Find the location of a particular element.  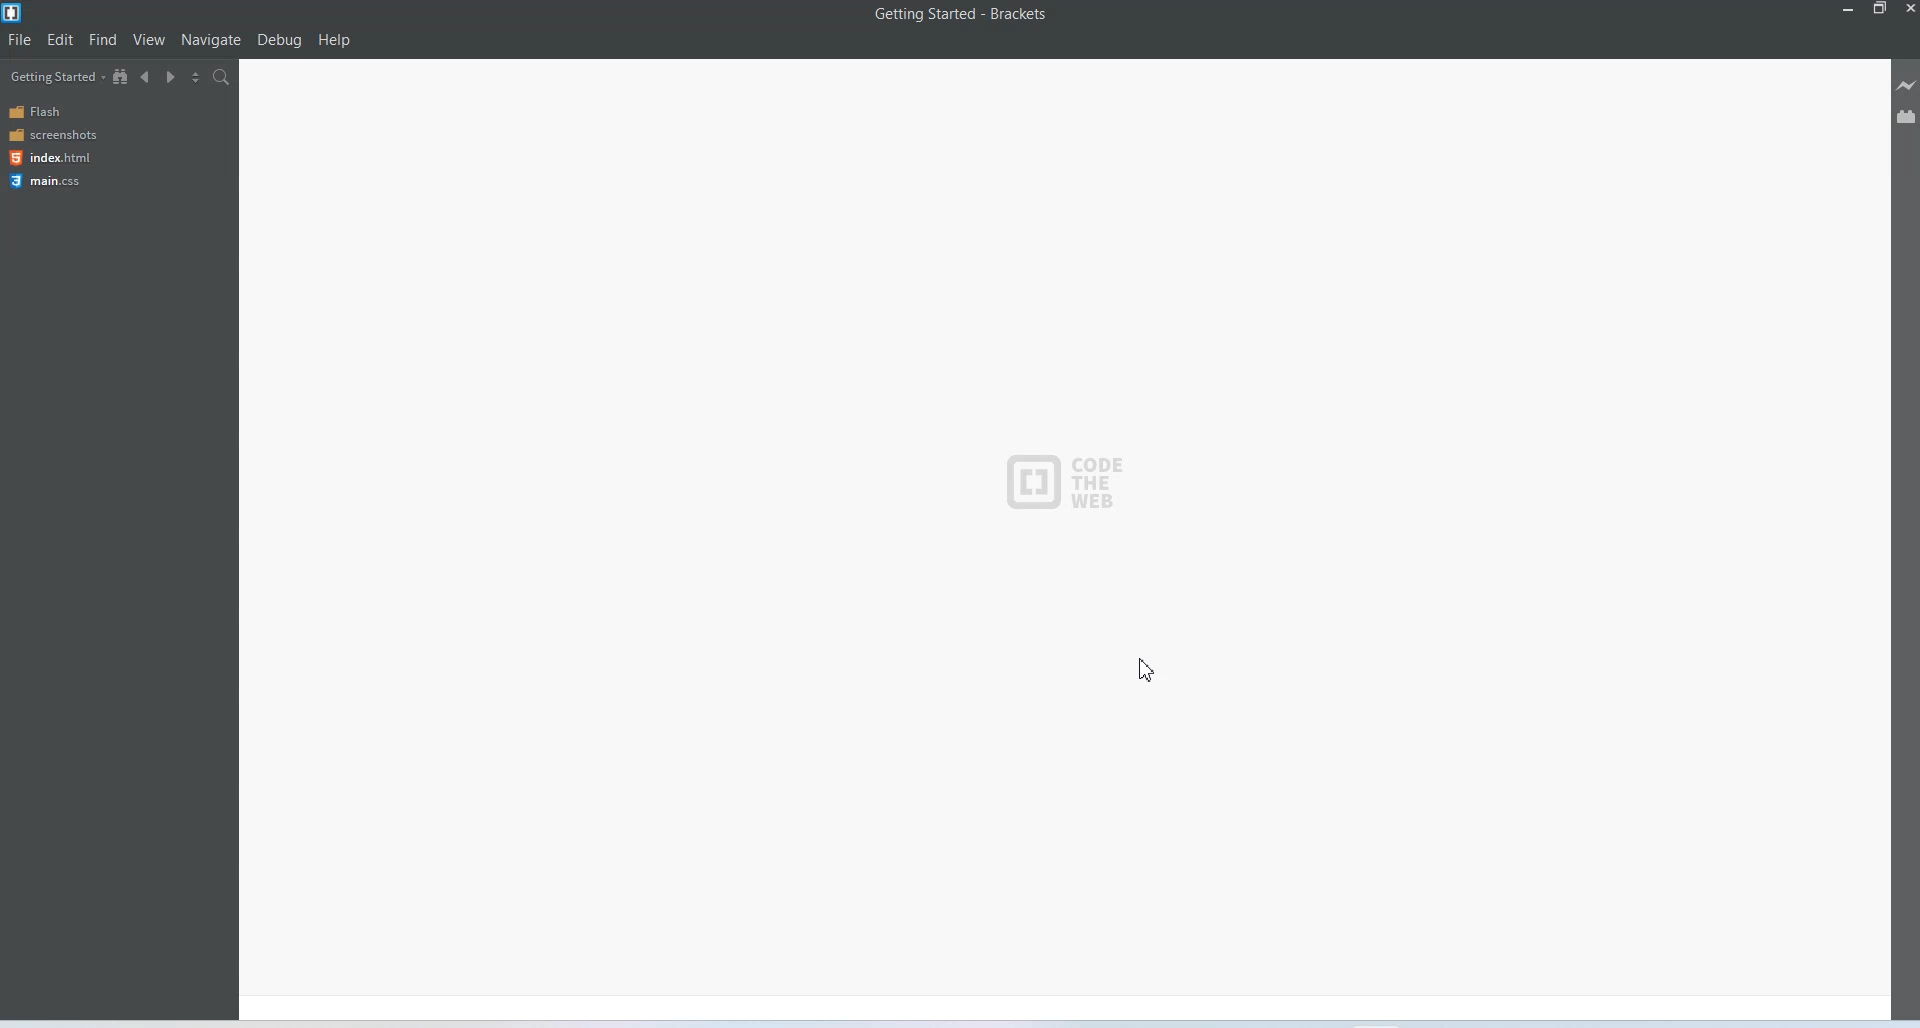

Find is located at coordinates (103, 40).